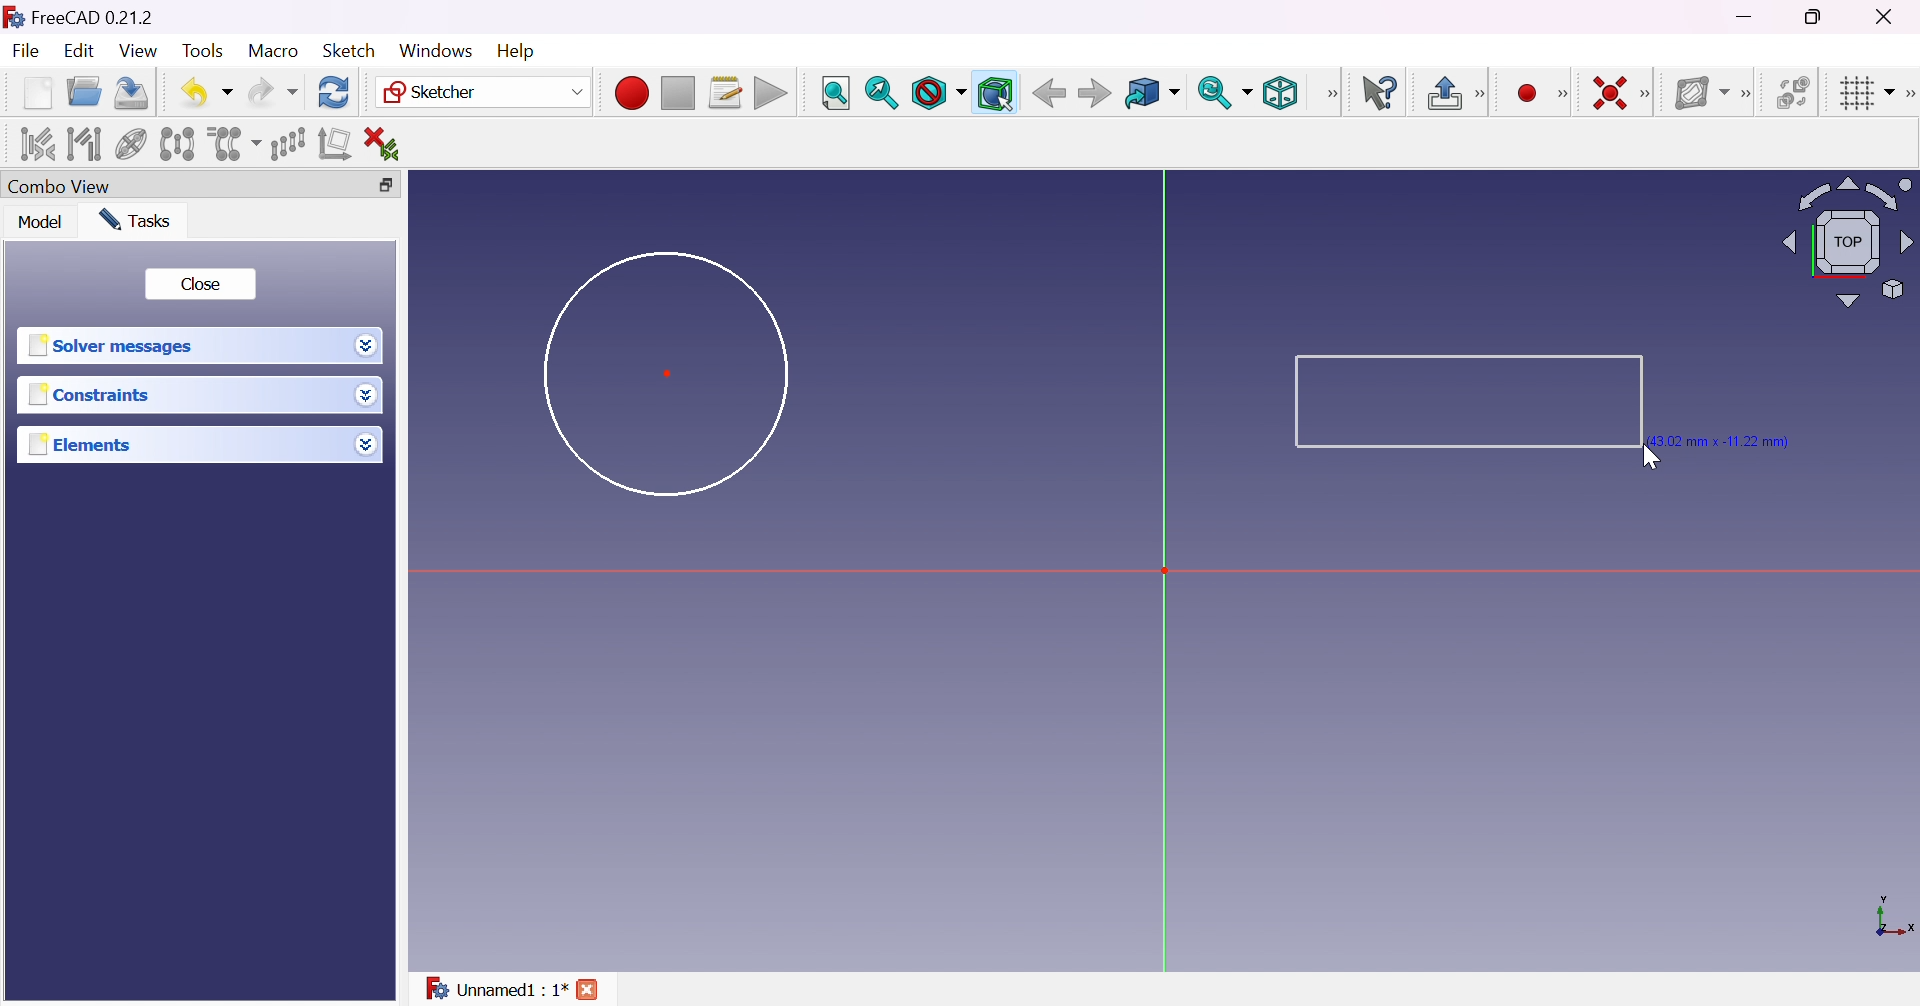 This screenshot has width=1920, height=1006. I want to click on Sketch, so click(348, 50).